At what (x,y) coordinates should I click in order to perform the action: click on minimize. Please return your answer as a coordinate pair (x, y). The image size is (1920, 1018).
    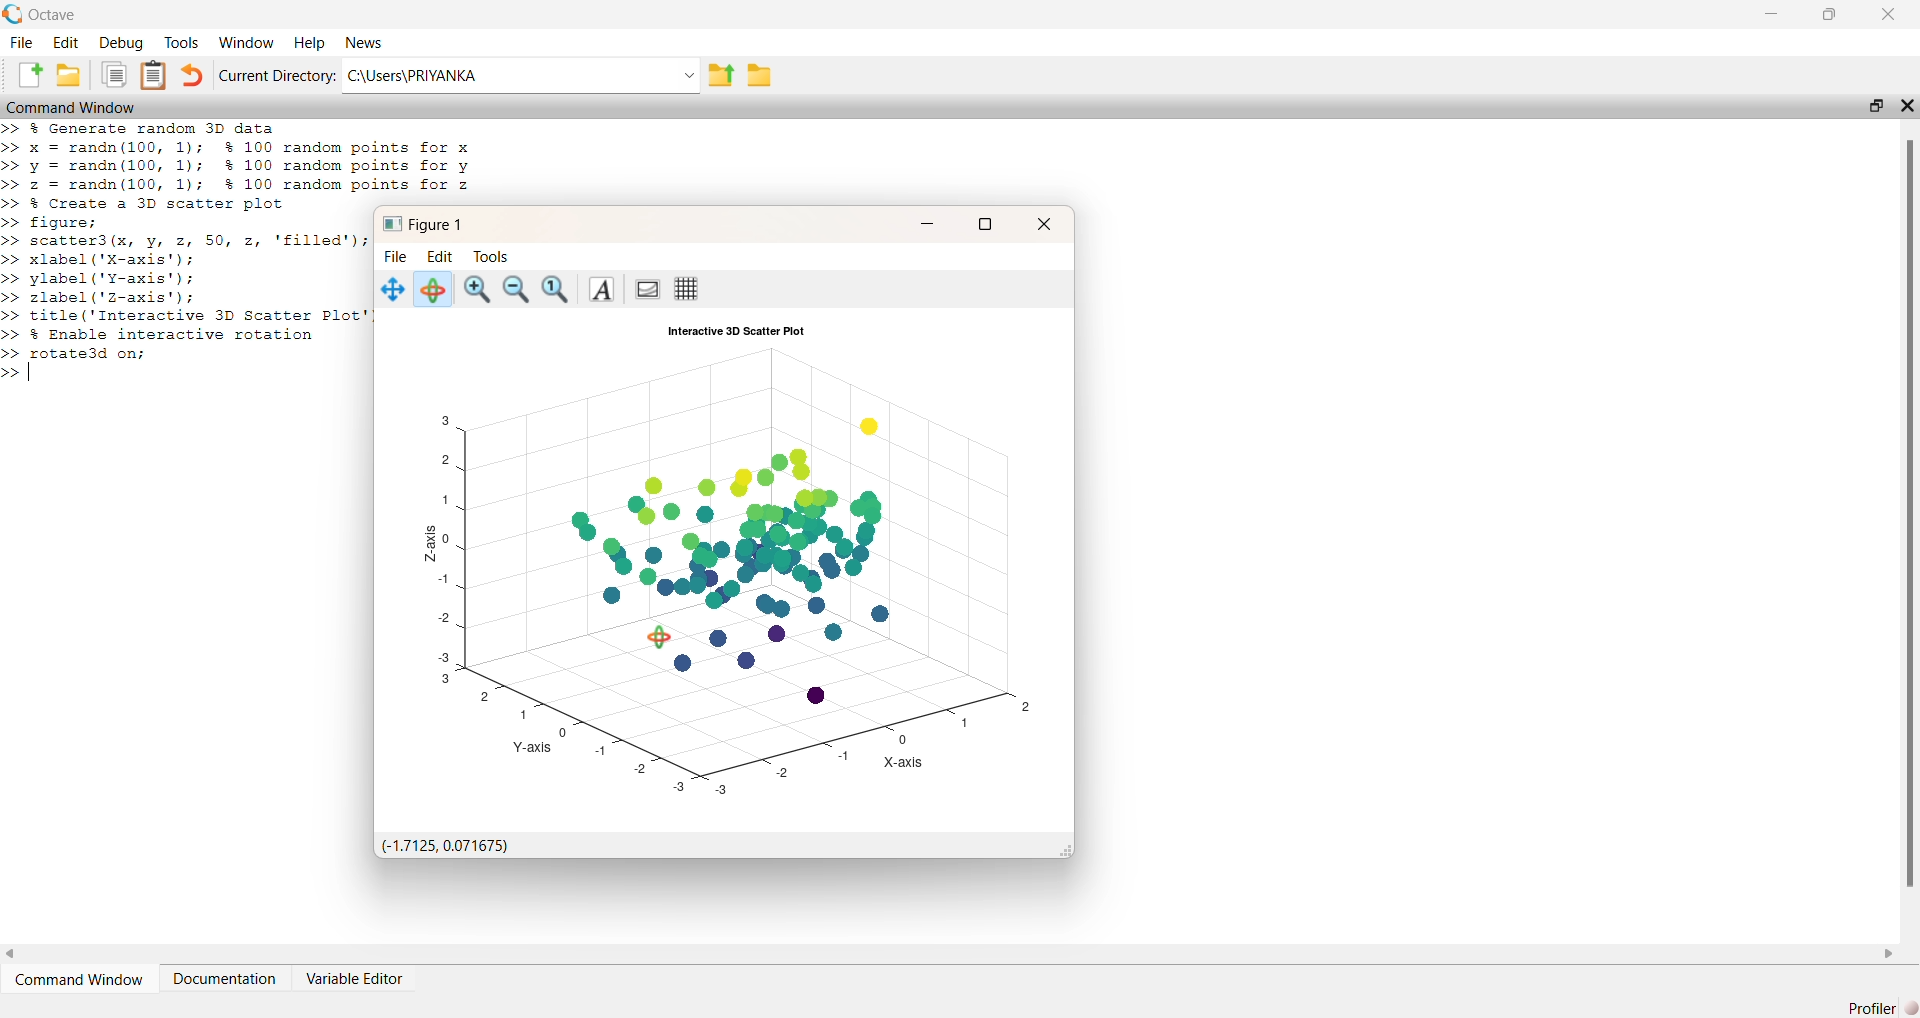
    Looking at the image, I should click on (1773, 13).